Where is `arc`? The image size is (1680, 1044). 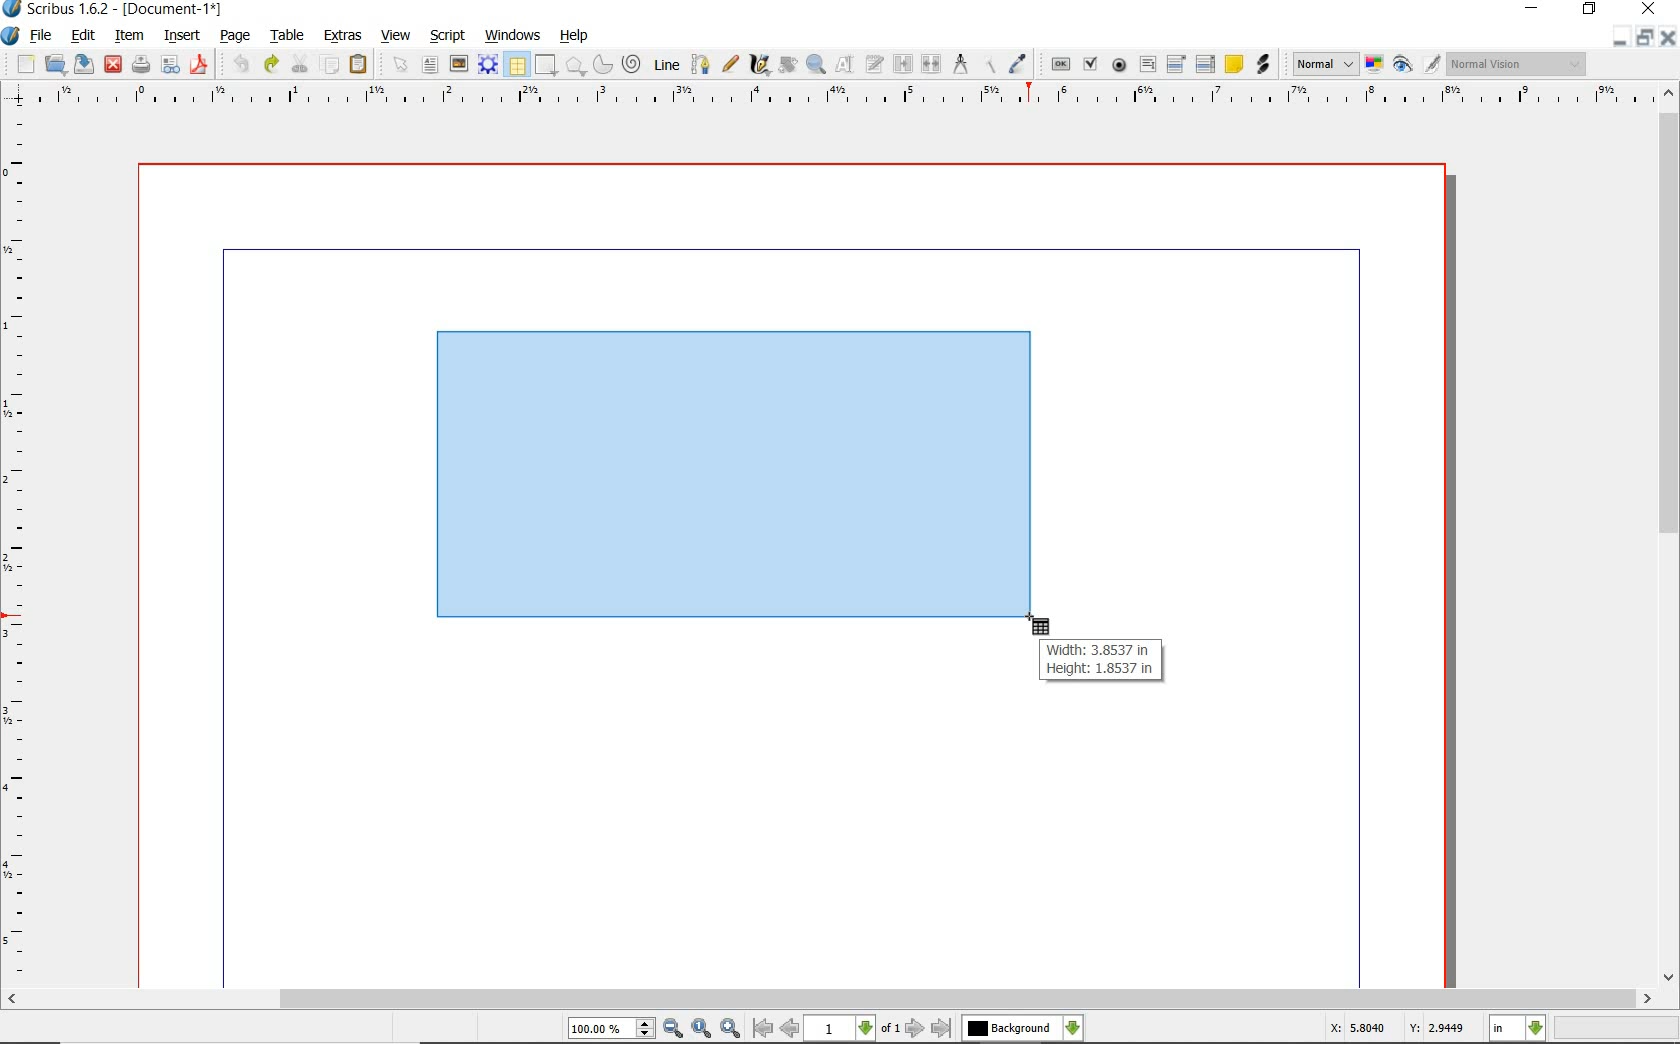 arc is located at coordinates (605, 66).